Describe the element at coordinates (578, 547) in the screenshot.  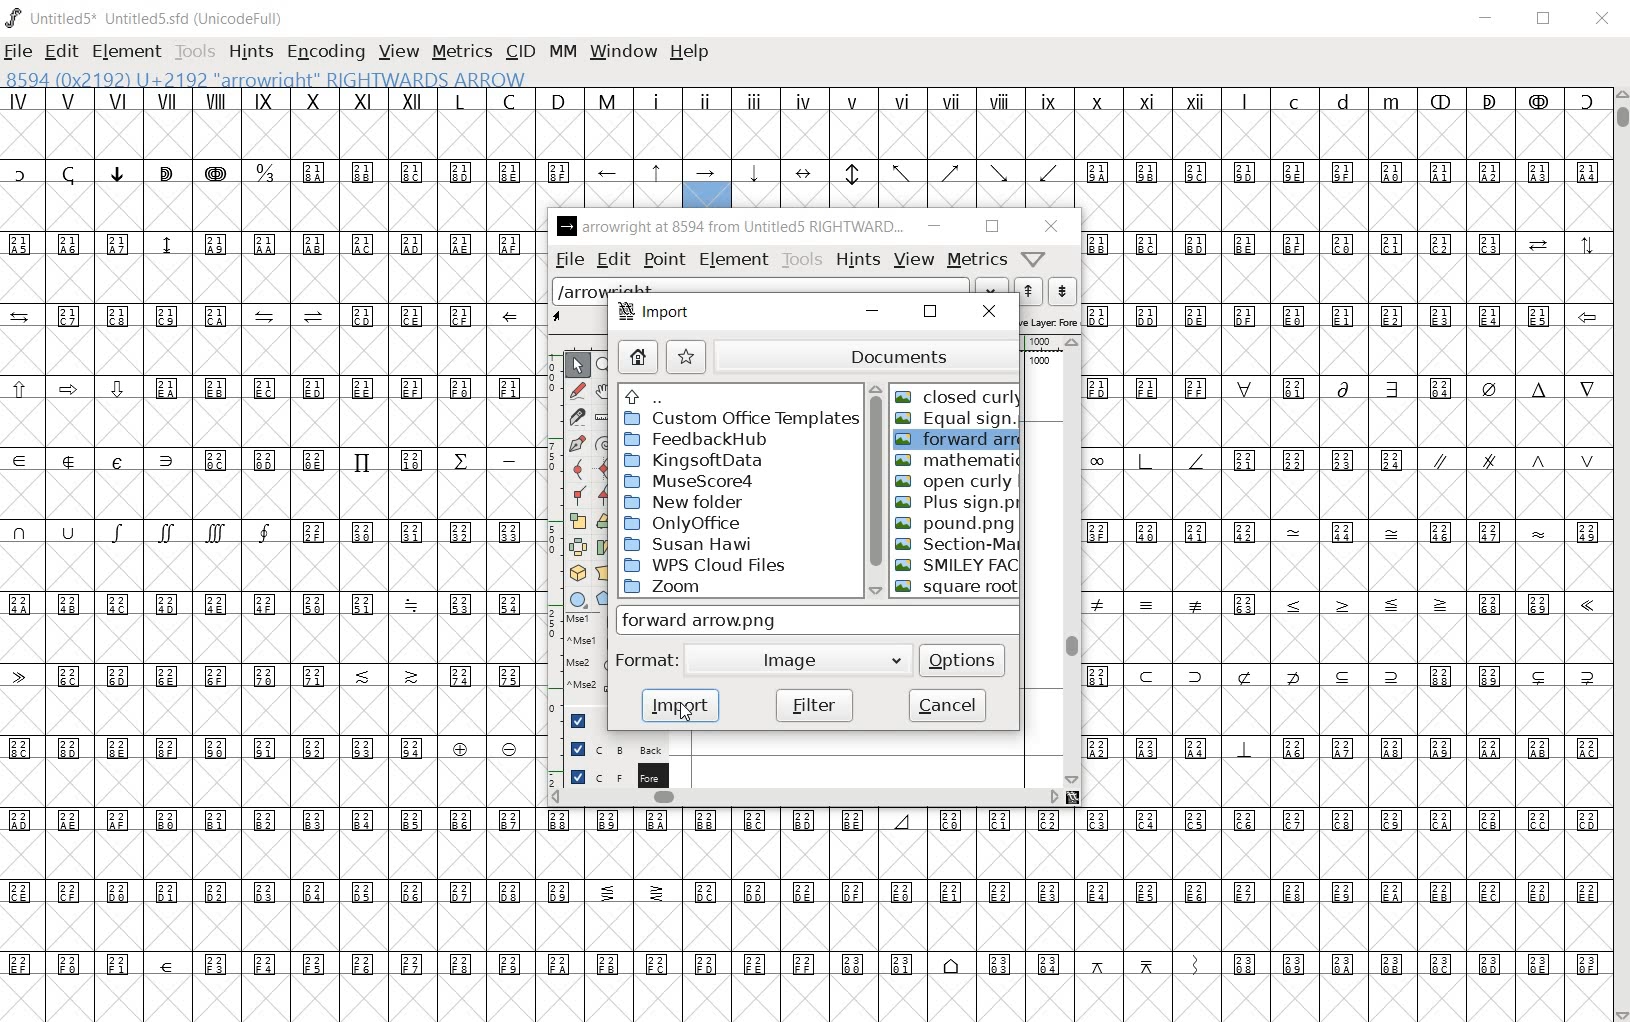
I see `flip the selection` at that location.